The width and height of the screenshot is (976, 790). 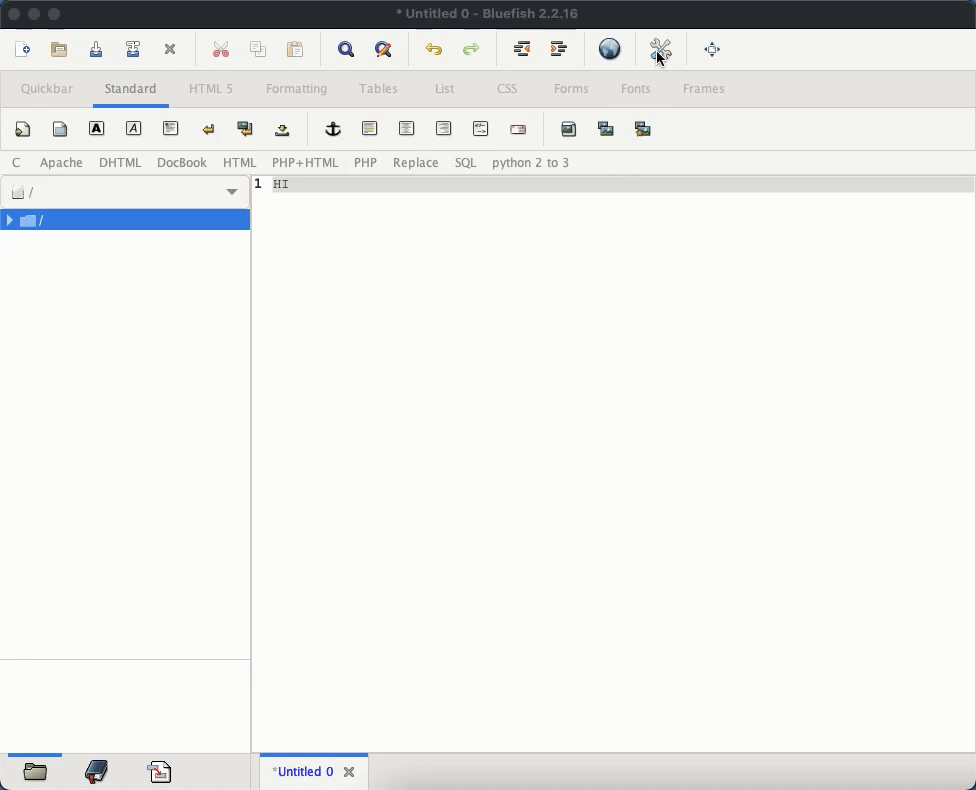 What do you see at coordinates (522, 48) in the screenshot?
I see `` at bounding box center [522, 48].